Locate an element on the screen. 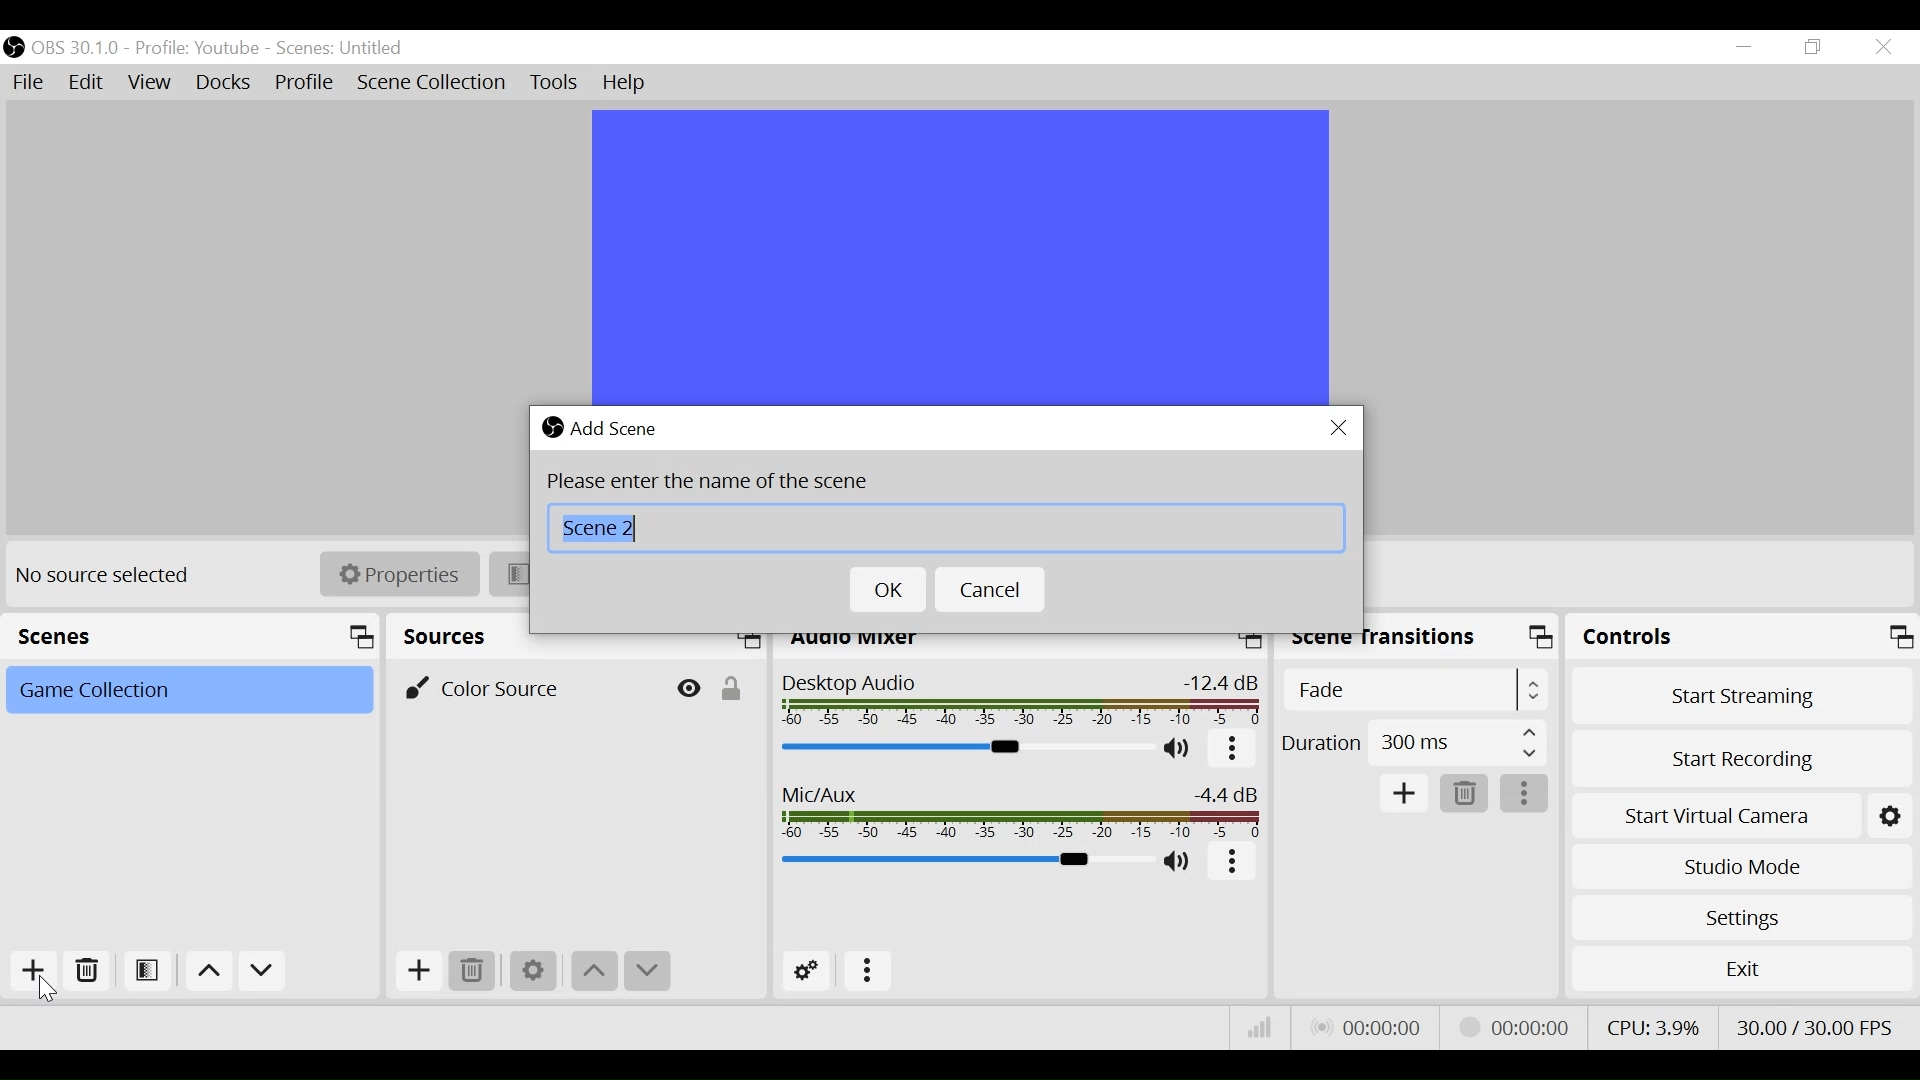 The image size is (1920, 1080). Delete is located at coordinates (88, 971).